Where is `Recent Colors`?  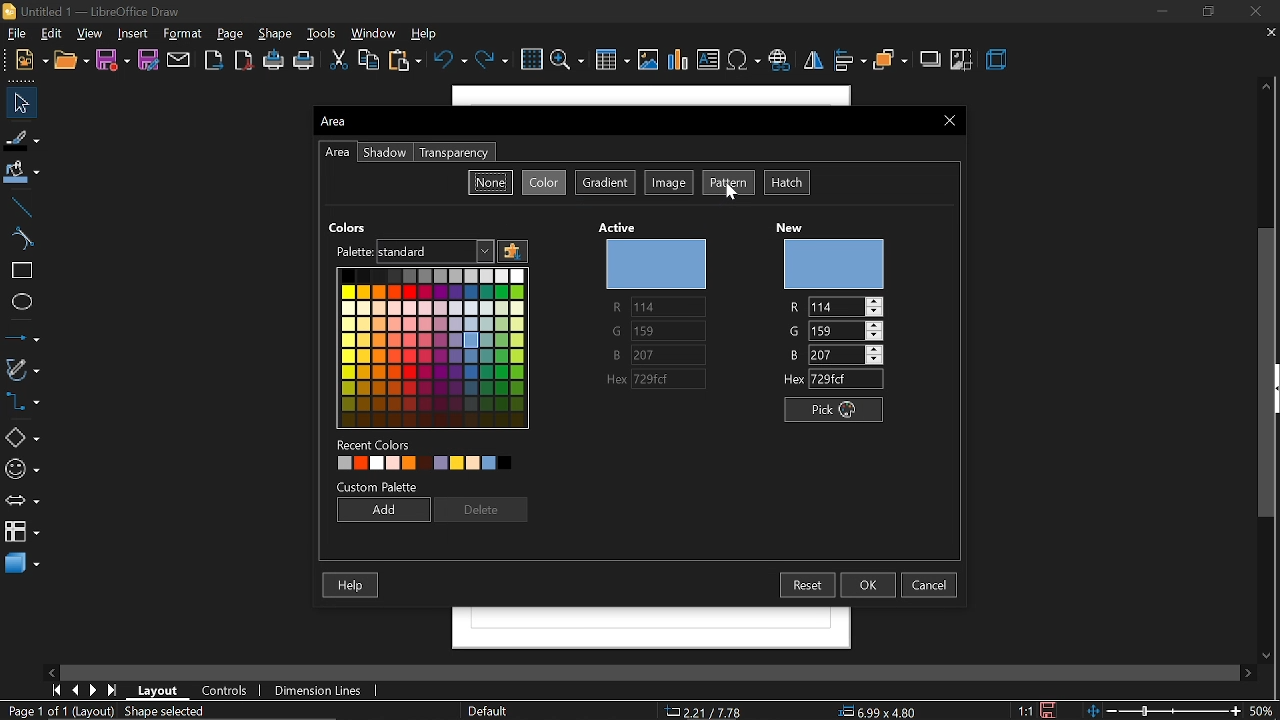 Recent Colors is located at coordinates (380, 442).